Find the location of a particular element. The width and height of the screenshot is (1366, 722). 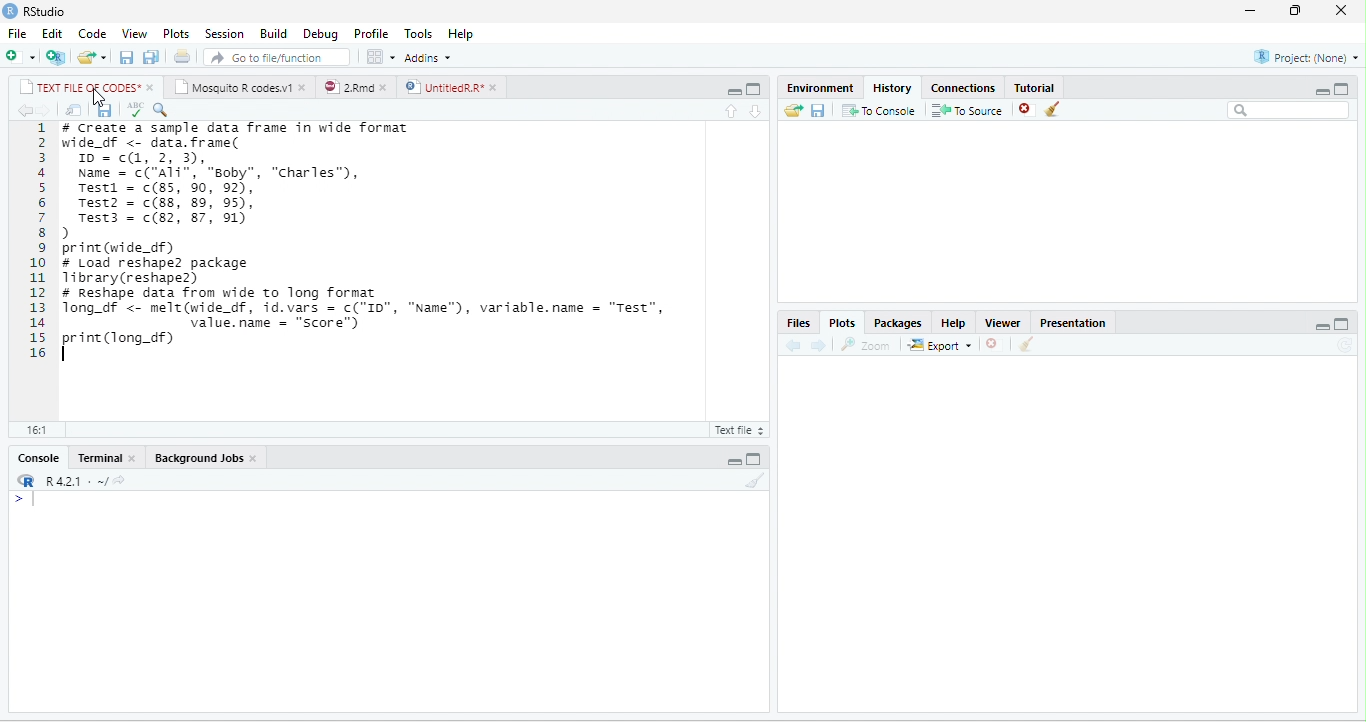

forward is located at coordinates (819, 345).